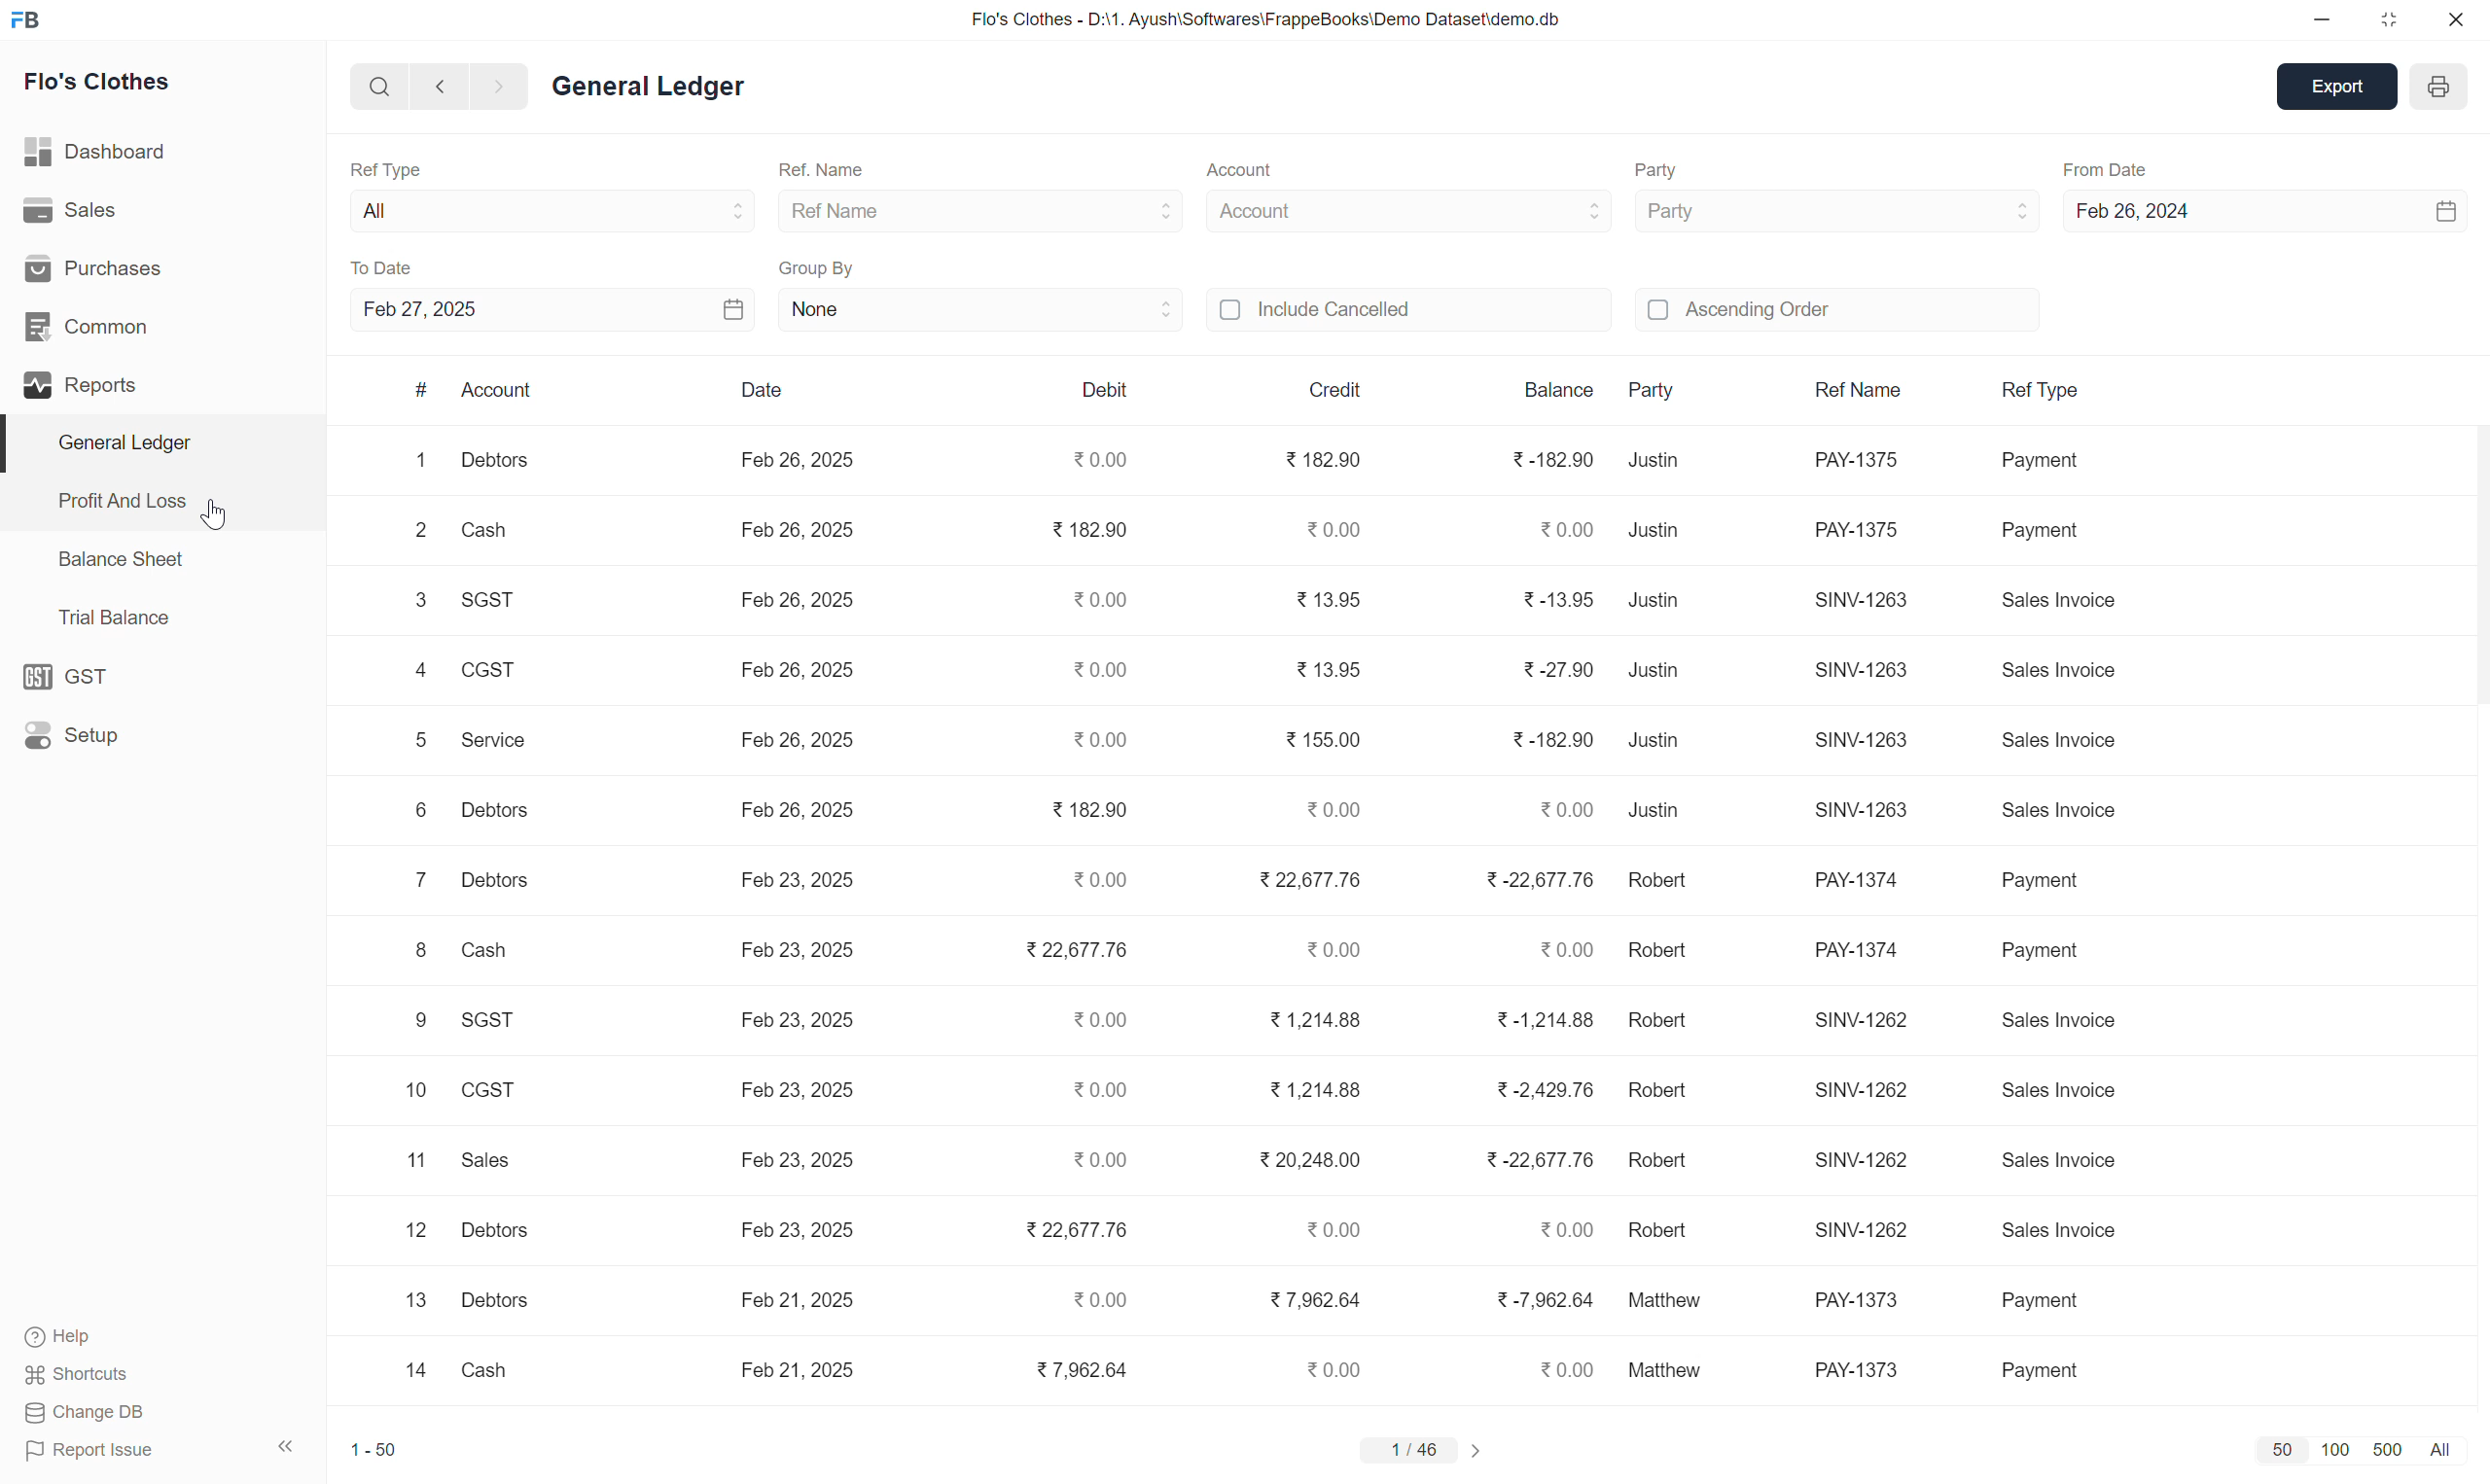 The image size is (2490, 1484). What do you see at coordinates (2073, 1168) in the screenshot?
I see `Sales Invoice` at bounding box center [2073, 1168].